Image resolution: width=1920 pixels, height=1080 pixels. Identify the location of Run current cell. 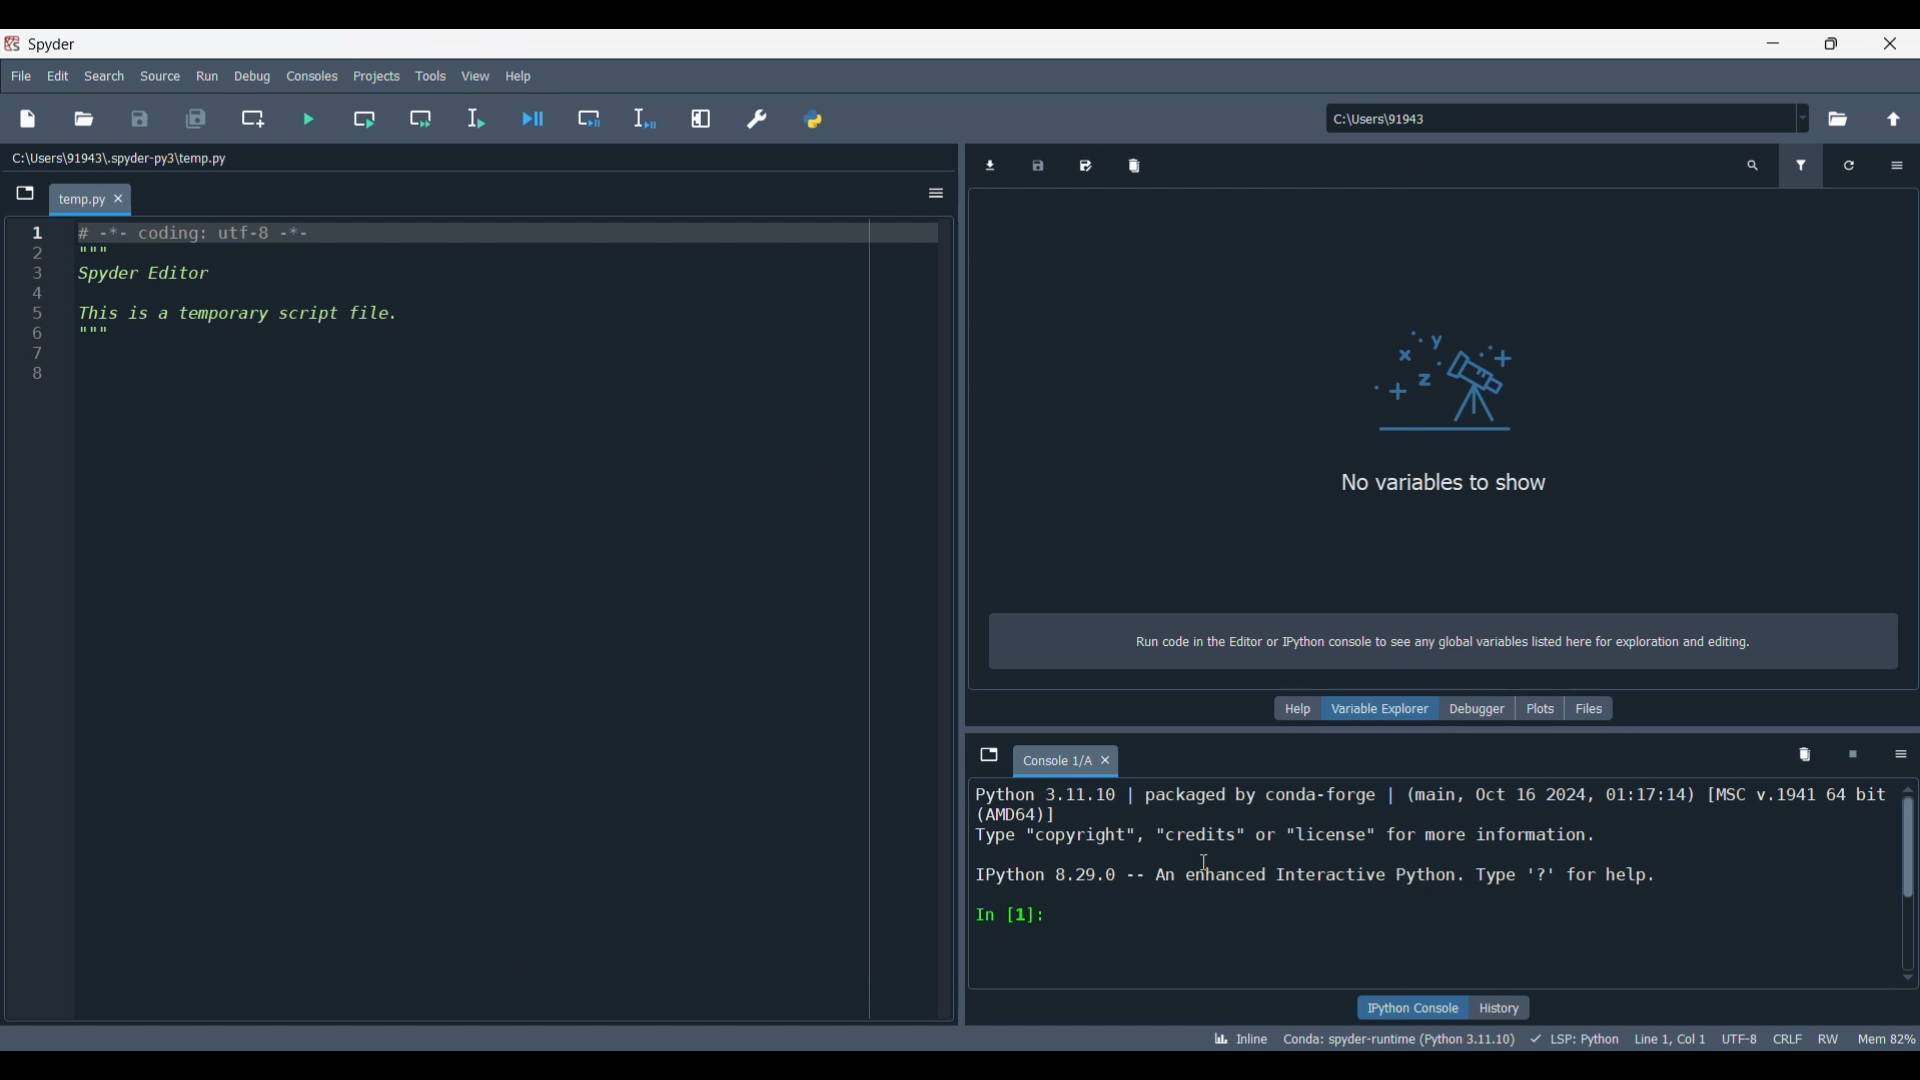
(365, 118).